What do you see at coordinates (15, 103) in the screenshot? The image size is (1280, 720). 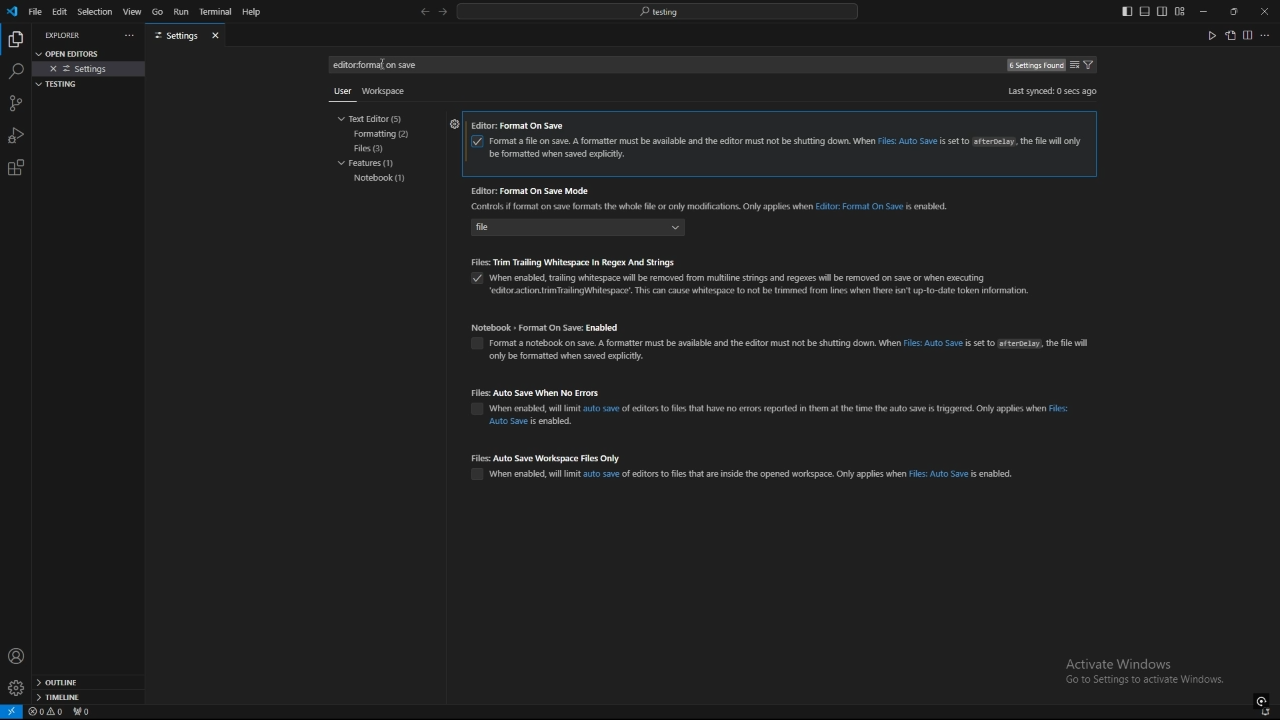 I see `source control` at bounding box center [15, 103].